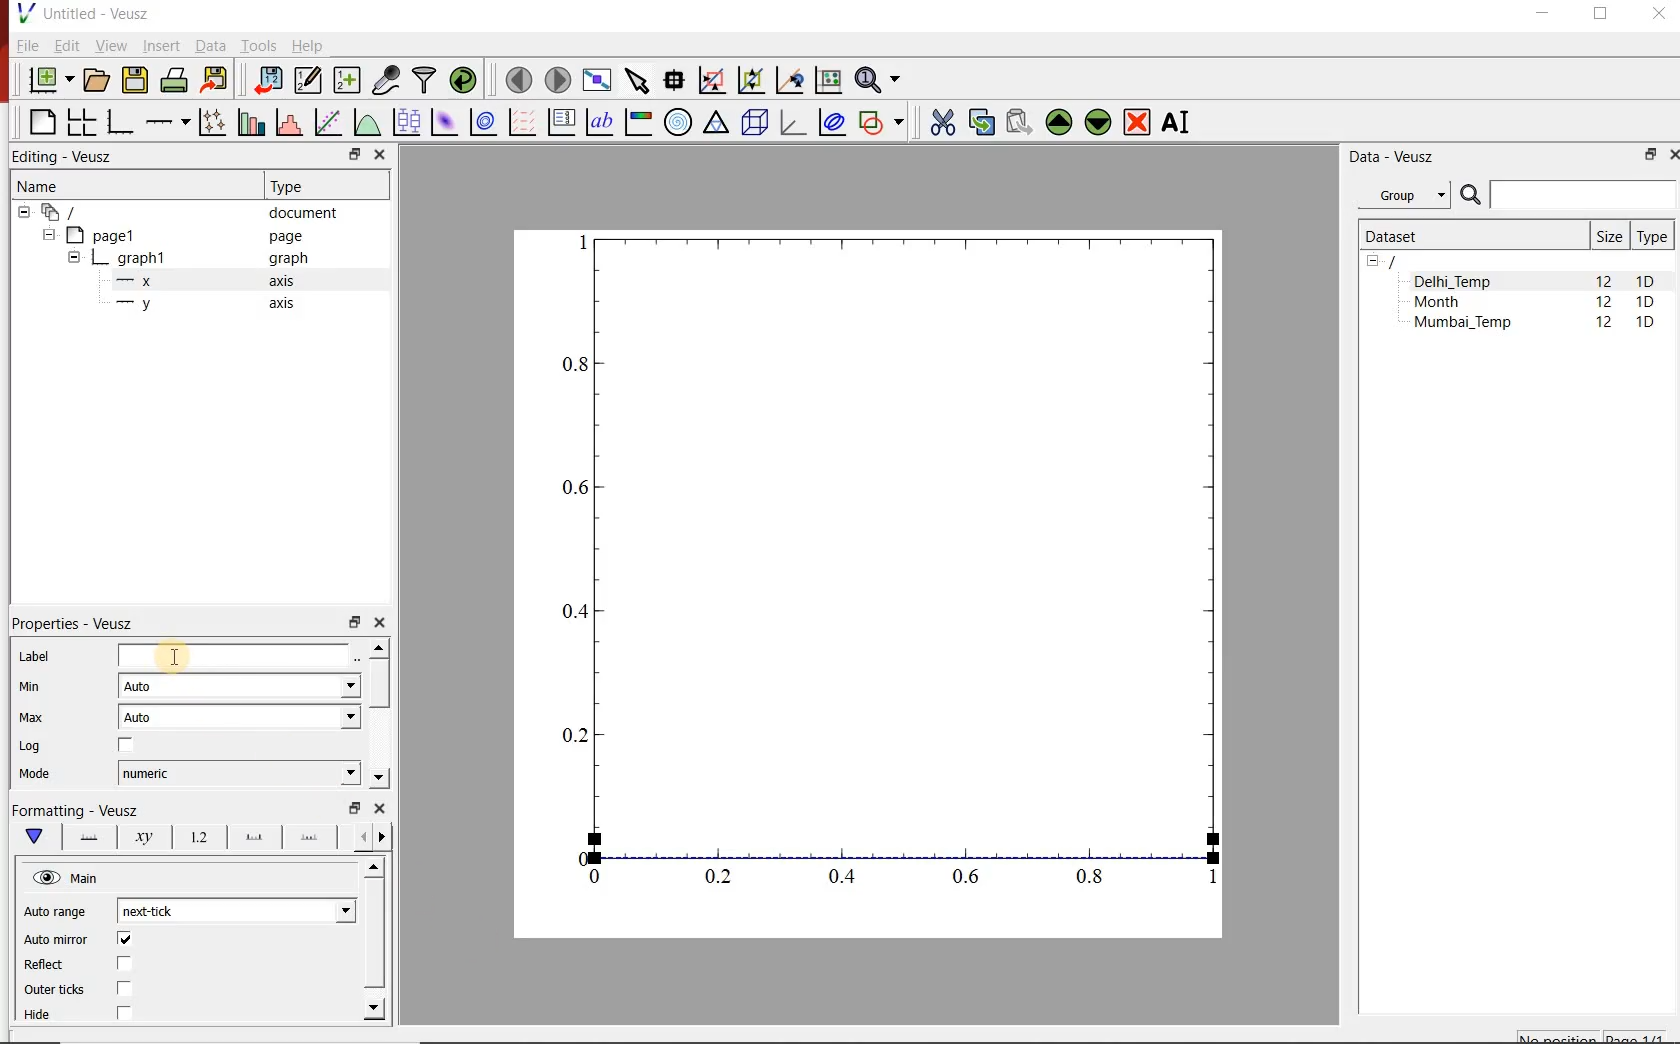  I want to click on Delhi_Temp, so click(1456, 281).